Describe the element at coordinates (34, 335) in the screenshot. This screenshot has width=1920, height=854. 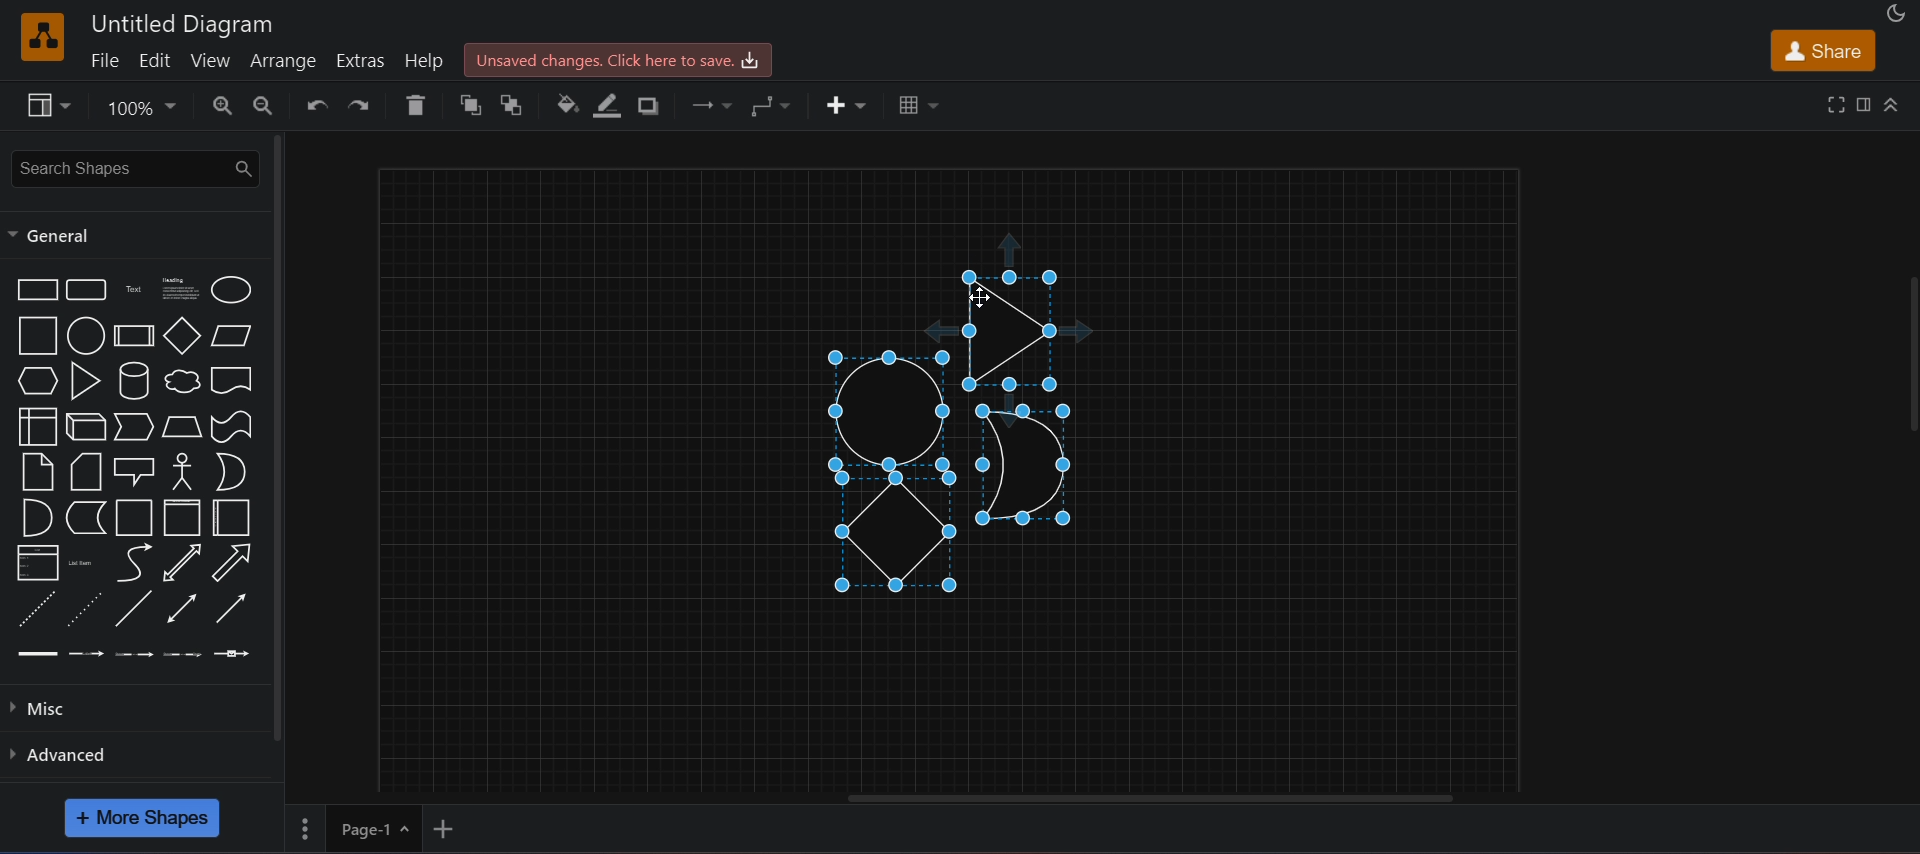
I see `square` at that location.